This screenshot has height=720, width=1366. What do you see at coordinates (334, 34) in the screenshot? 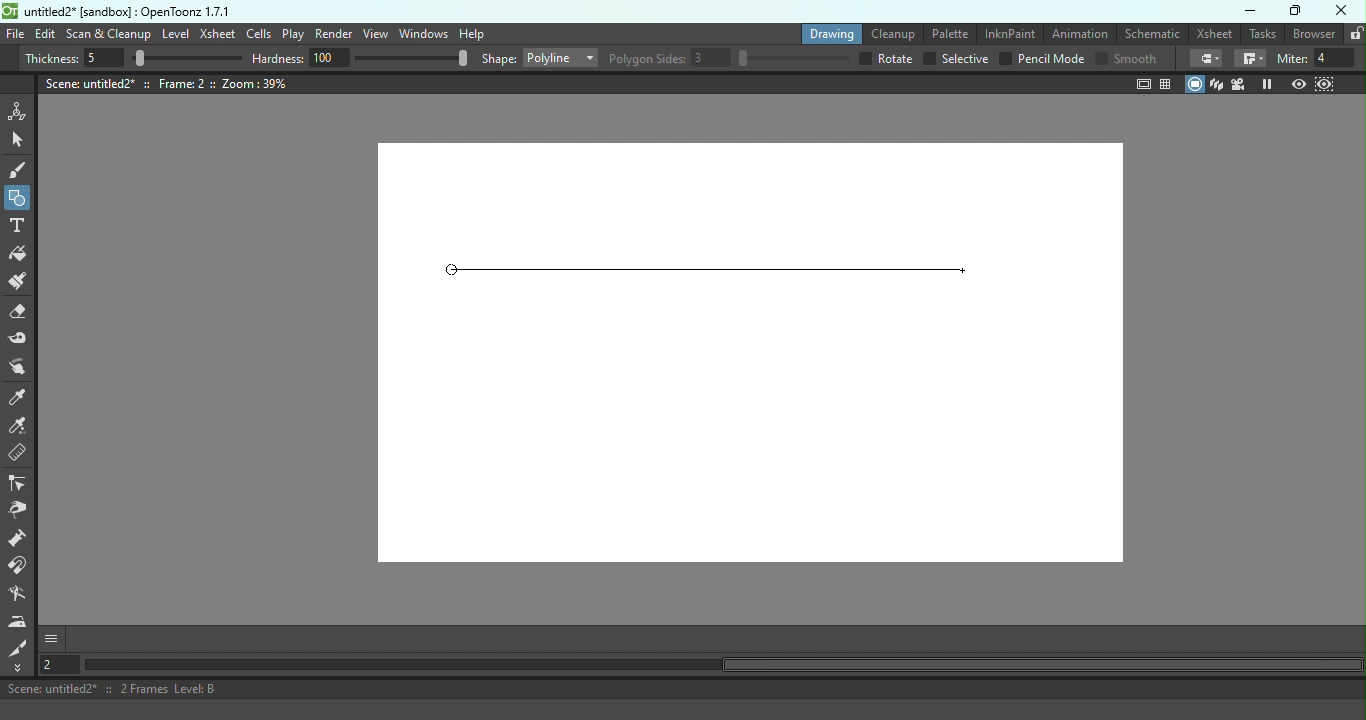
I see `Render` at bounding box center [334, 34].